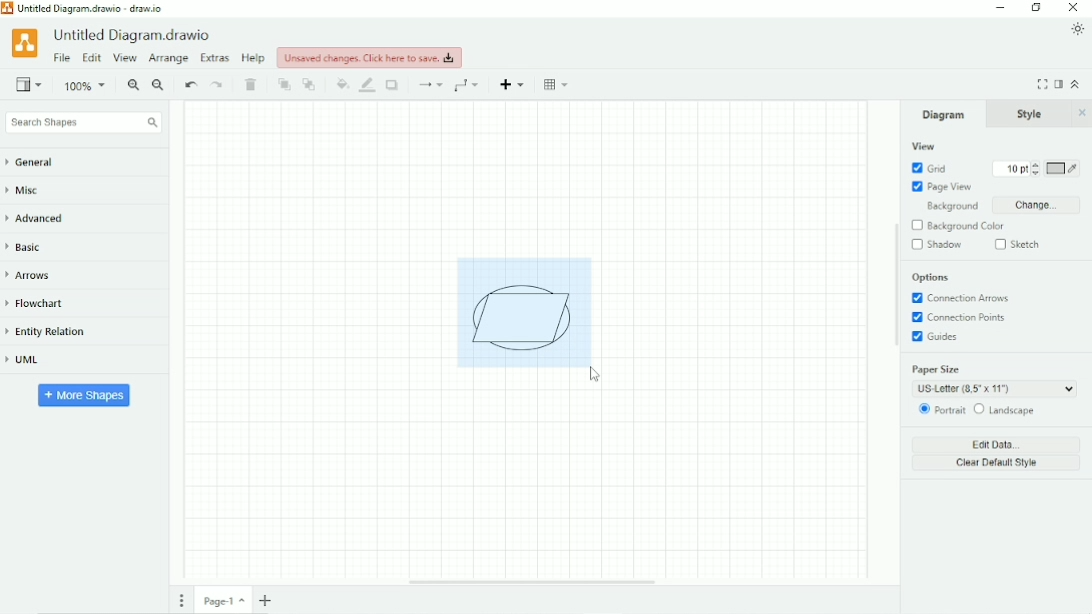  Describe the element at coordinates (923, 146) in the screenshot. I see `View` at that location.